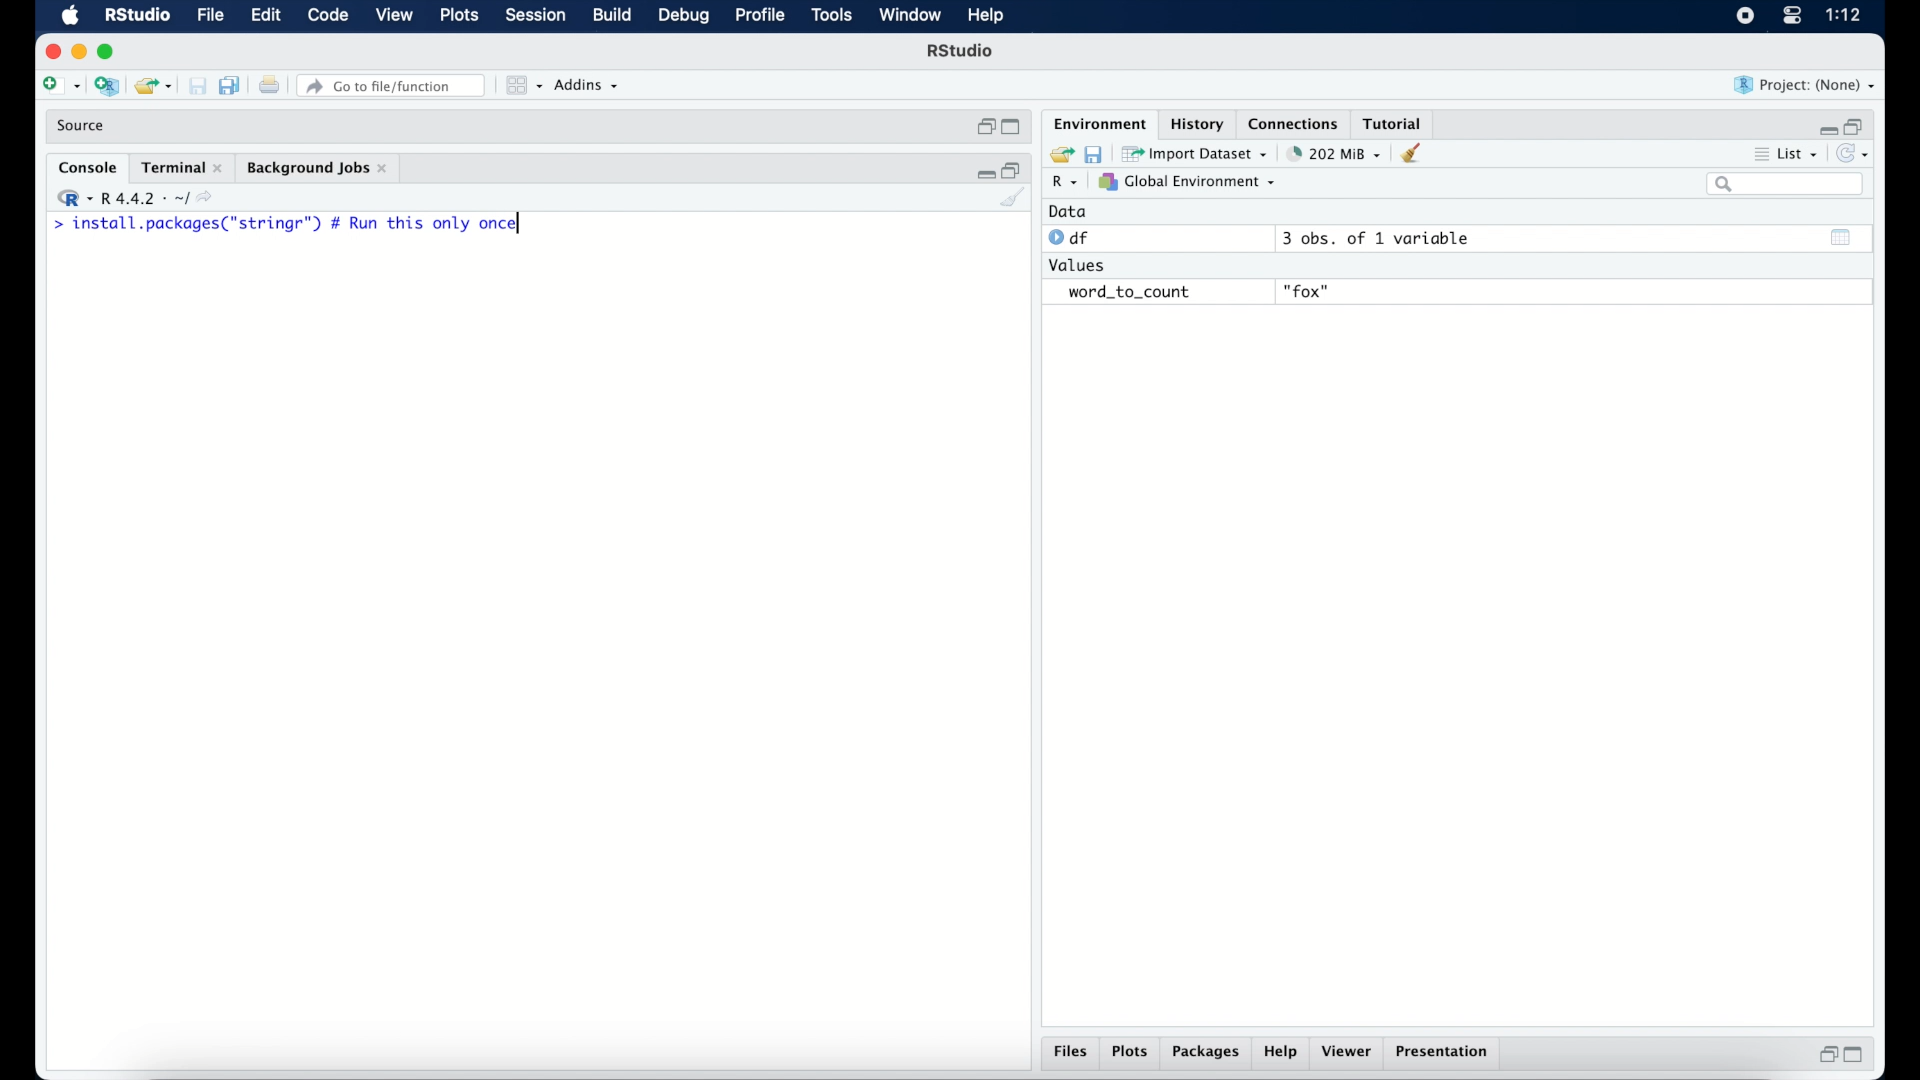  What do you see at coordinates (1014, 128) in the screenshot?
I see `maximize` at bounding box center [1014, 128].